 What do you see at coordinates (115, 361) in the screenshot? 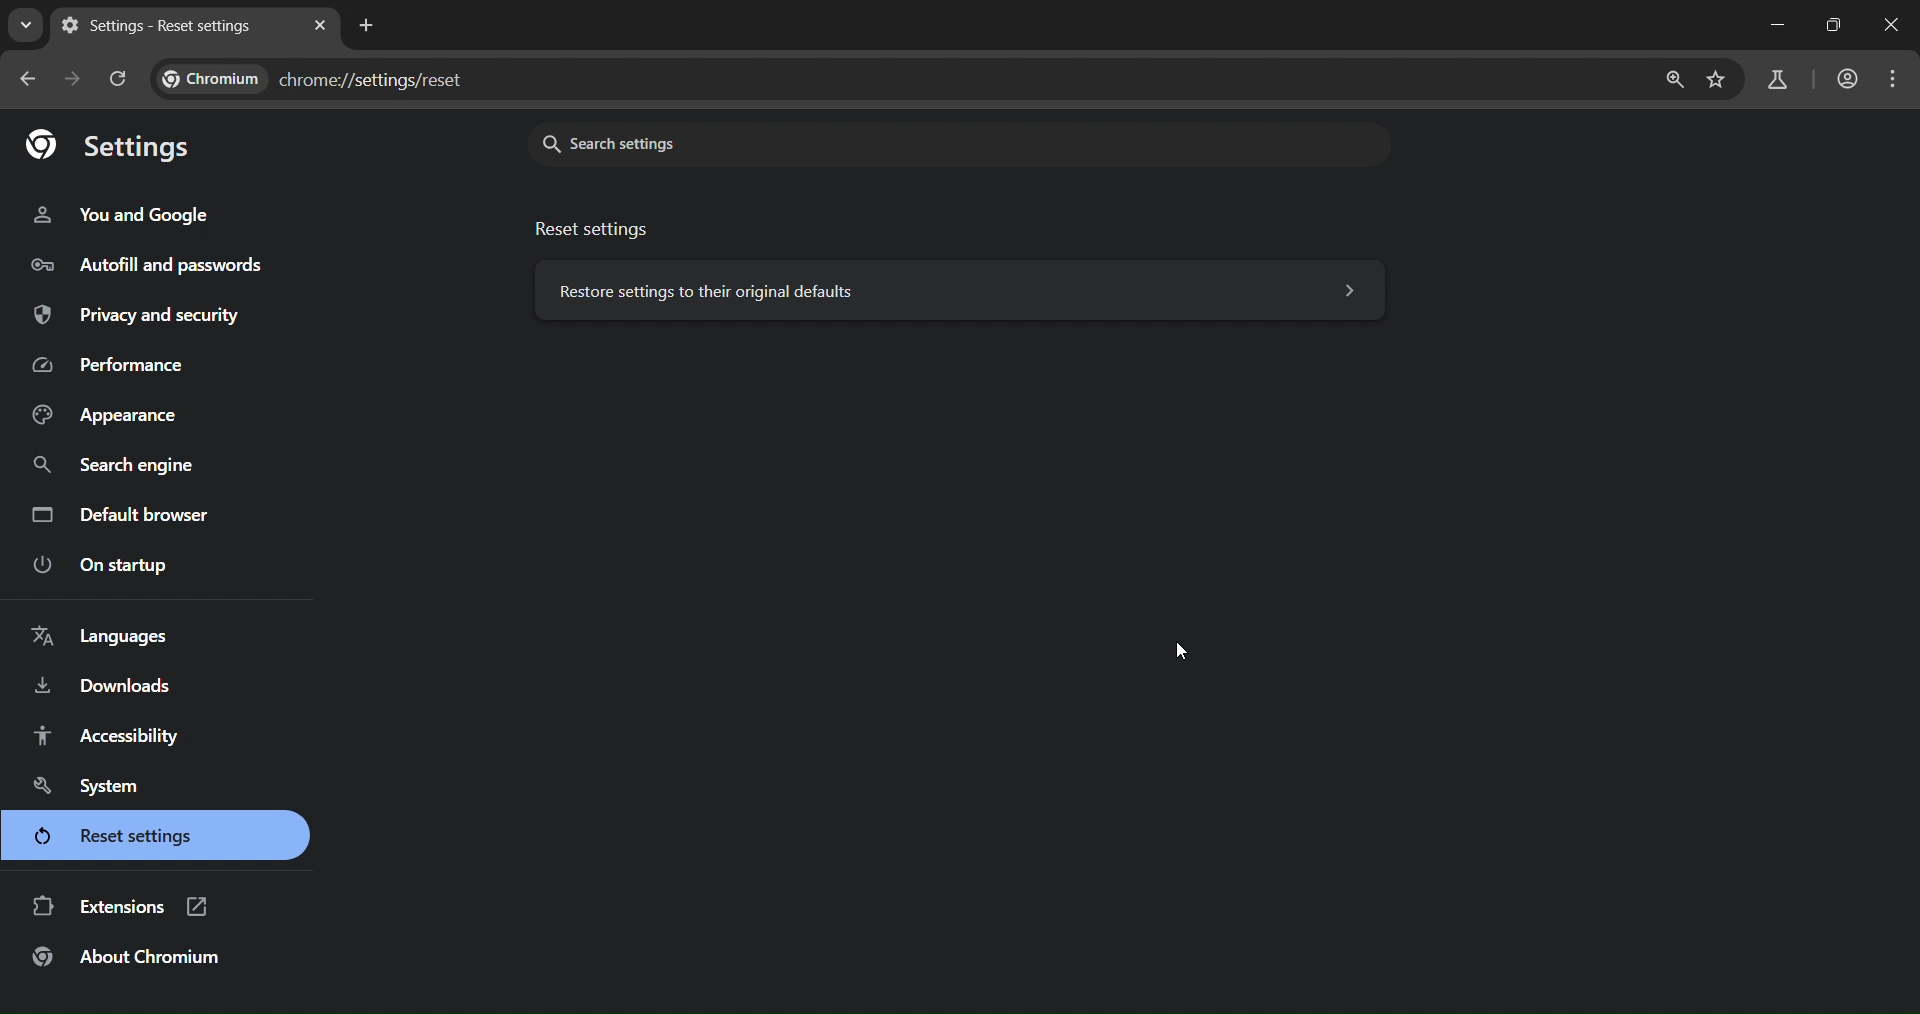
I see `performance` at bounding box center [115, 361].